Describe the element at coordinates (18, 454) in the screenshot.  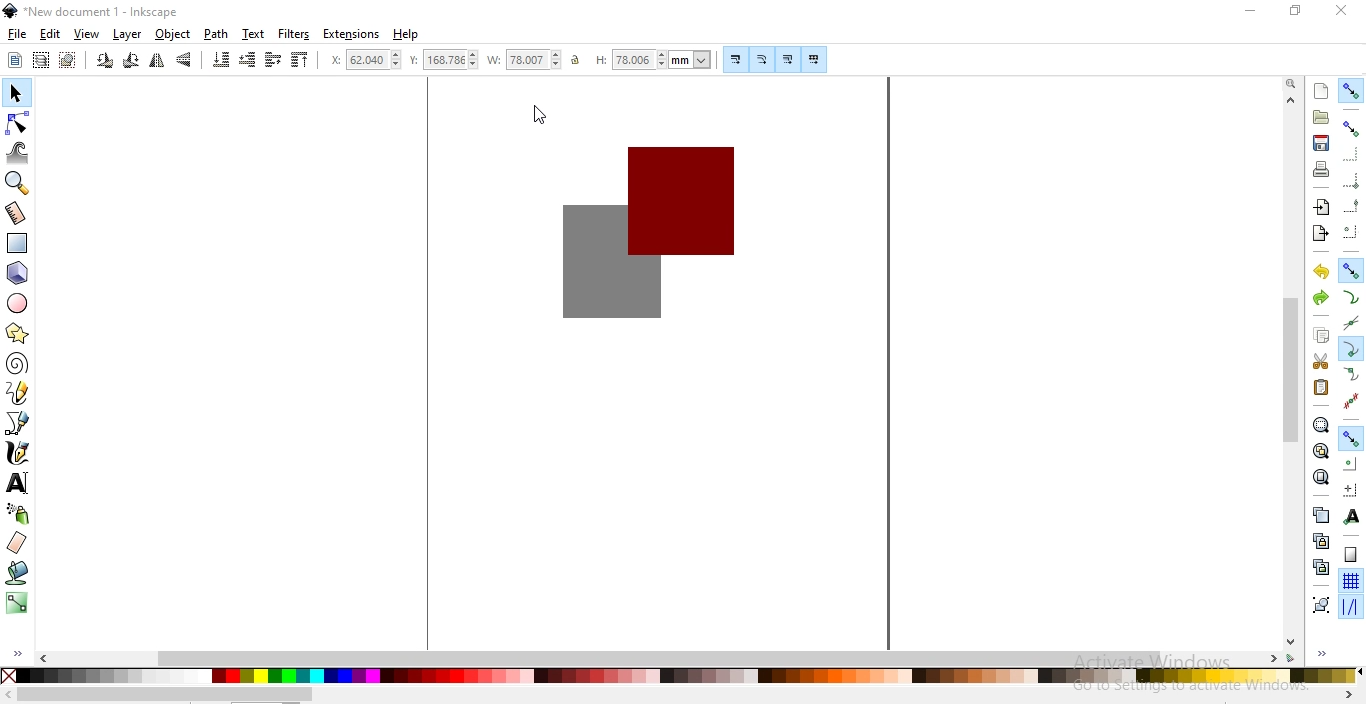
I see `draw calligraphic or brush strokes` at that location.